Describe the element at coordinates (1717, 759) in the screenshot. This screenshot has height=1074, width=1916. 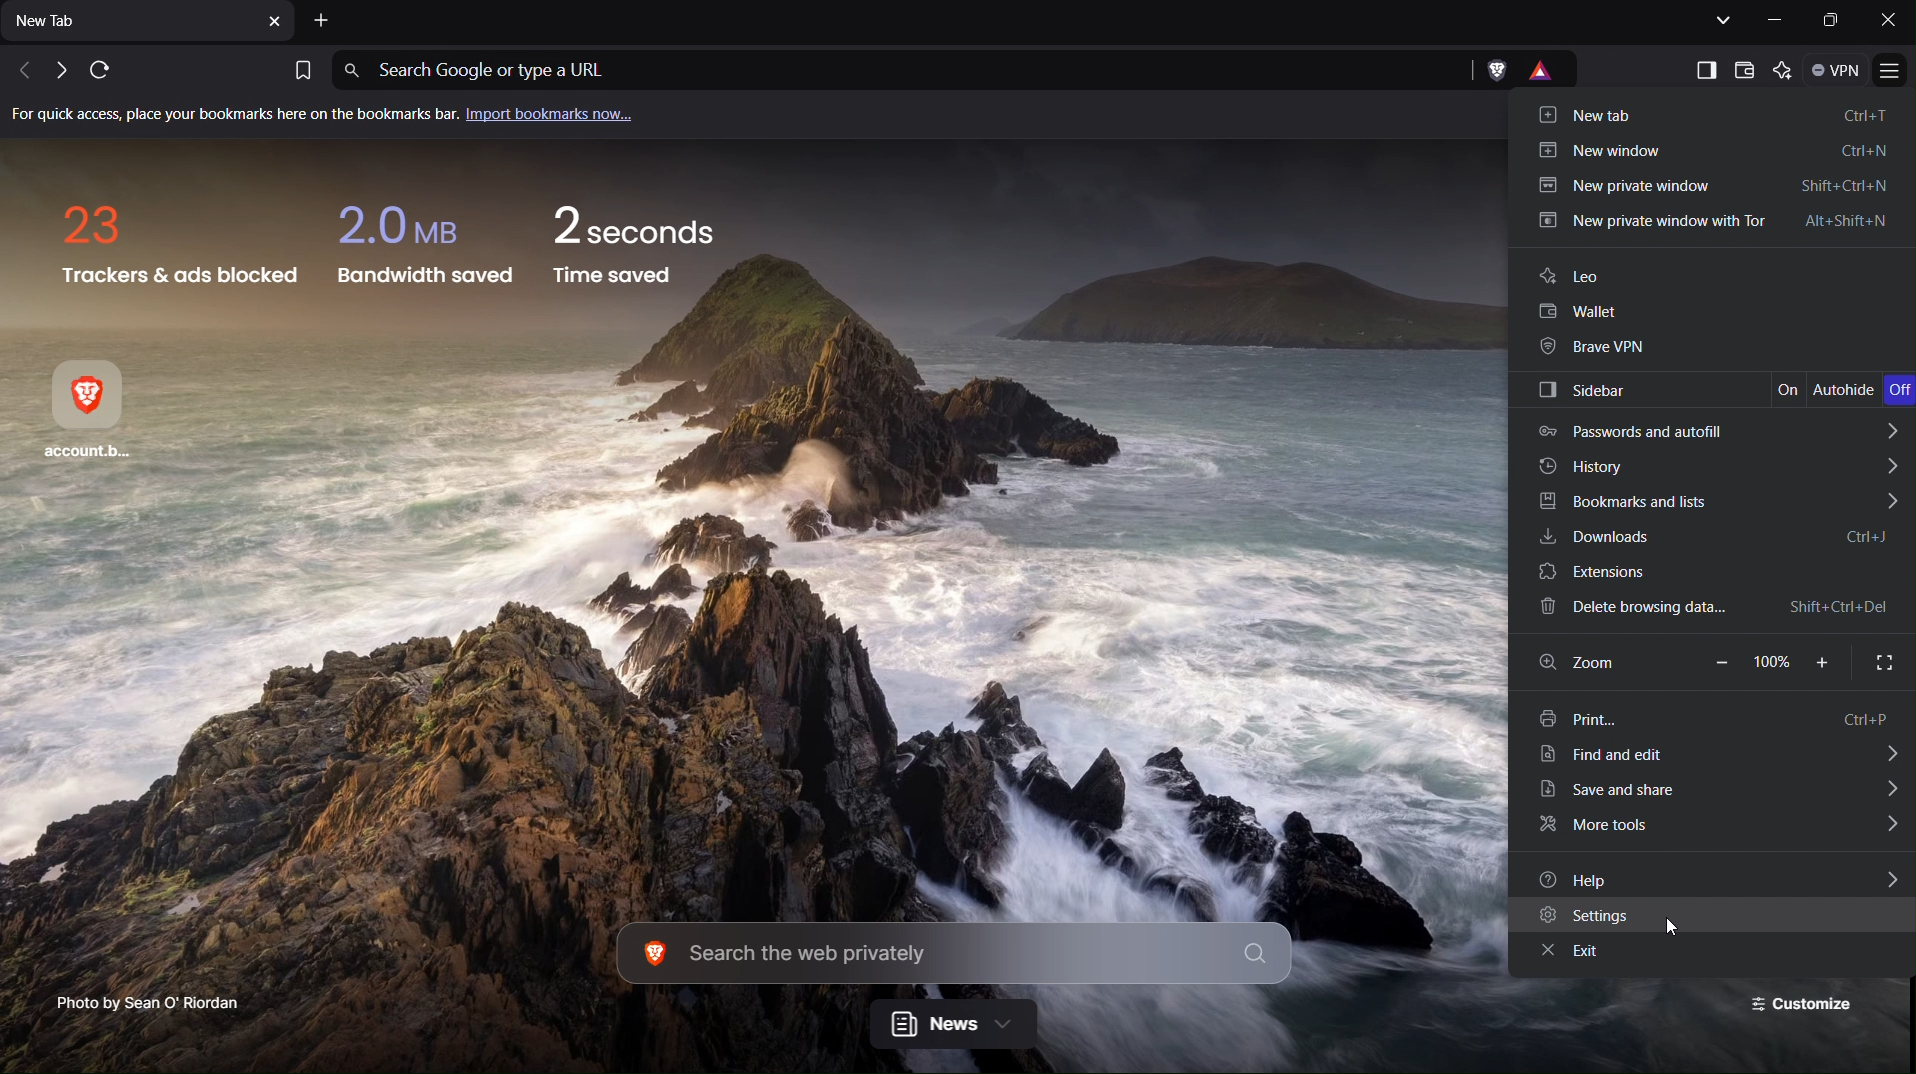
I see `Find and Edit` at that location.